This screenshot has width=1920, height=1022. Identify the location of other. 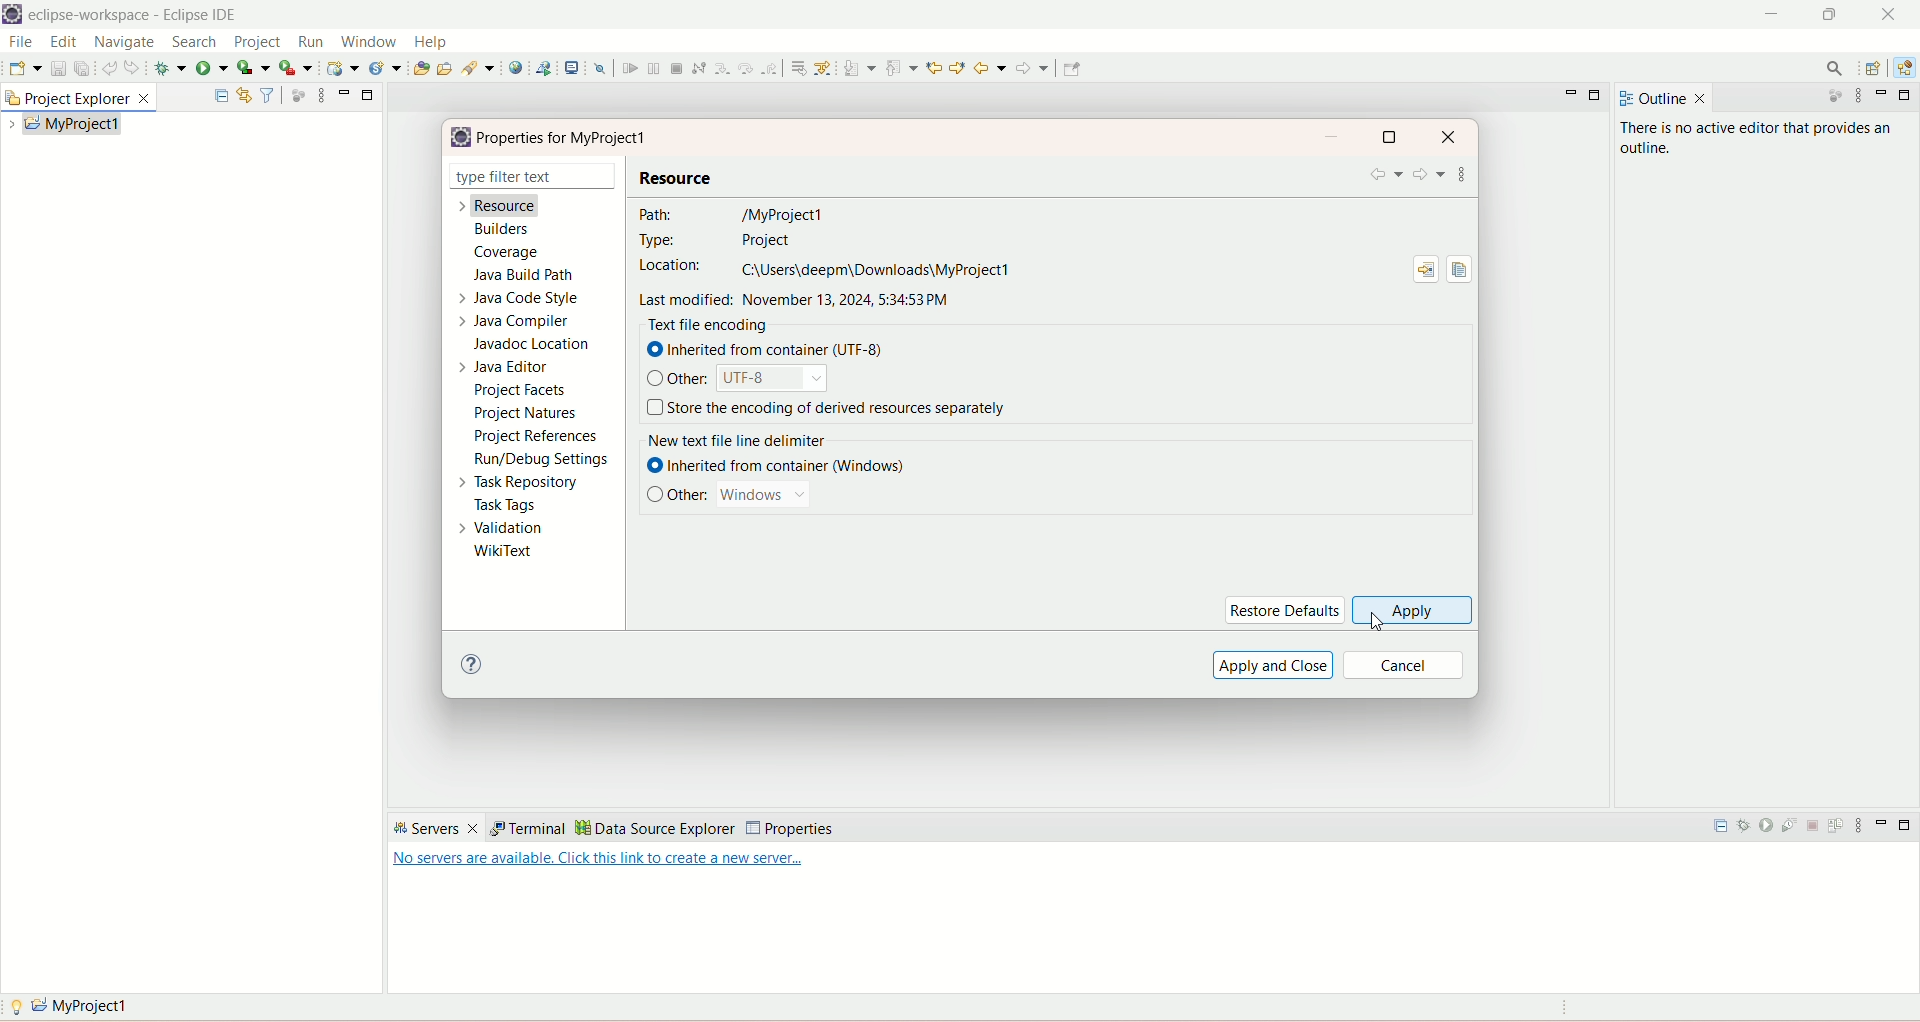
(689, 379).